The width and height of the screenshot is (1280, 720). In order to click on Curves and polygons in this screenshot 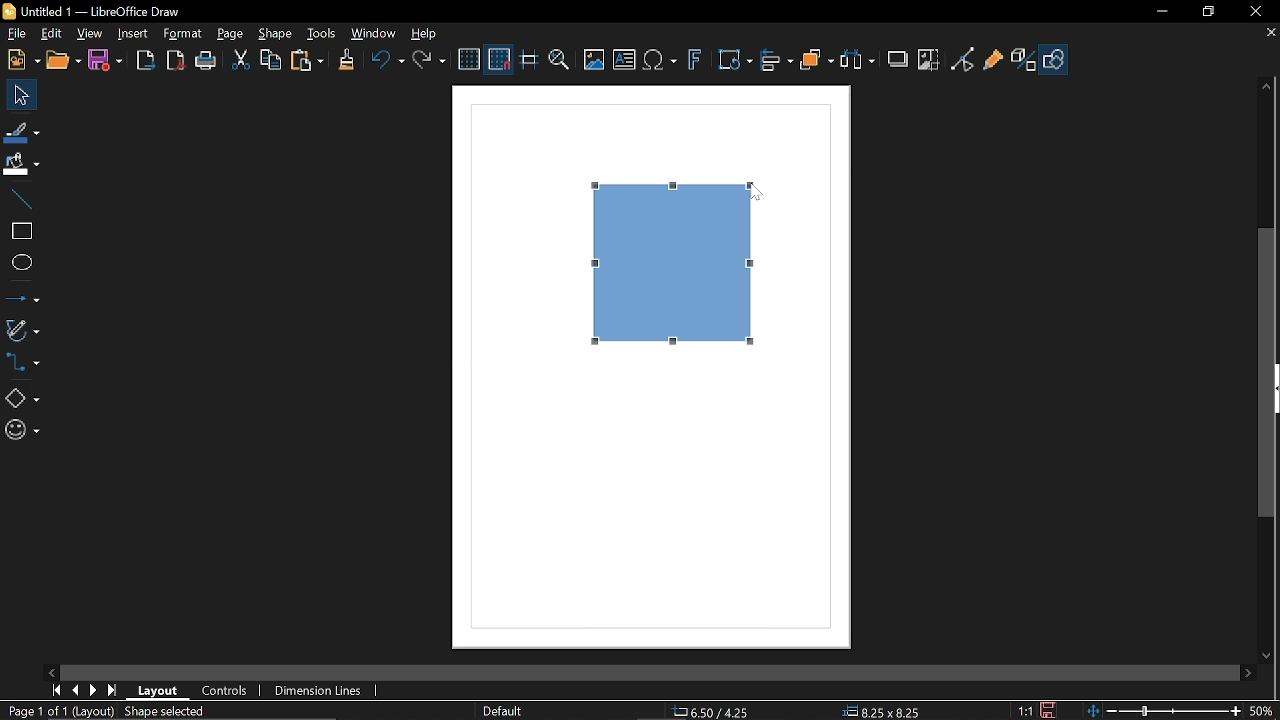, I will do `click(22, 330)`.